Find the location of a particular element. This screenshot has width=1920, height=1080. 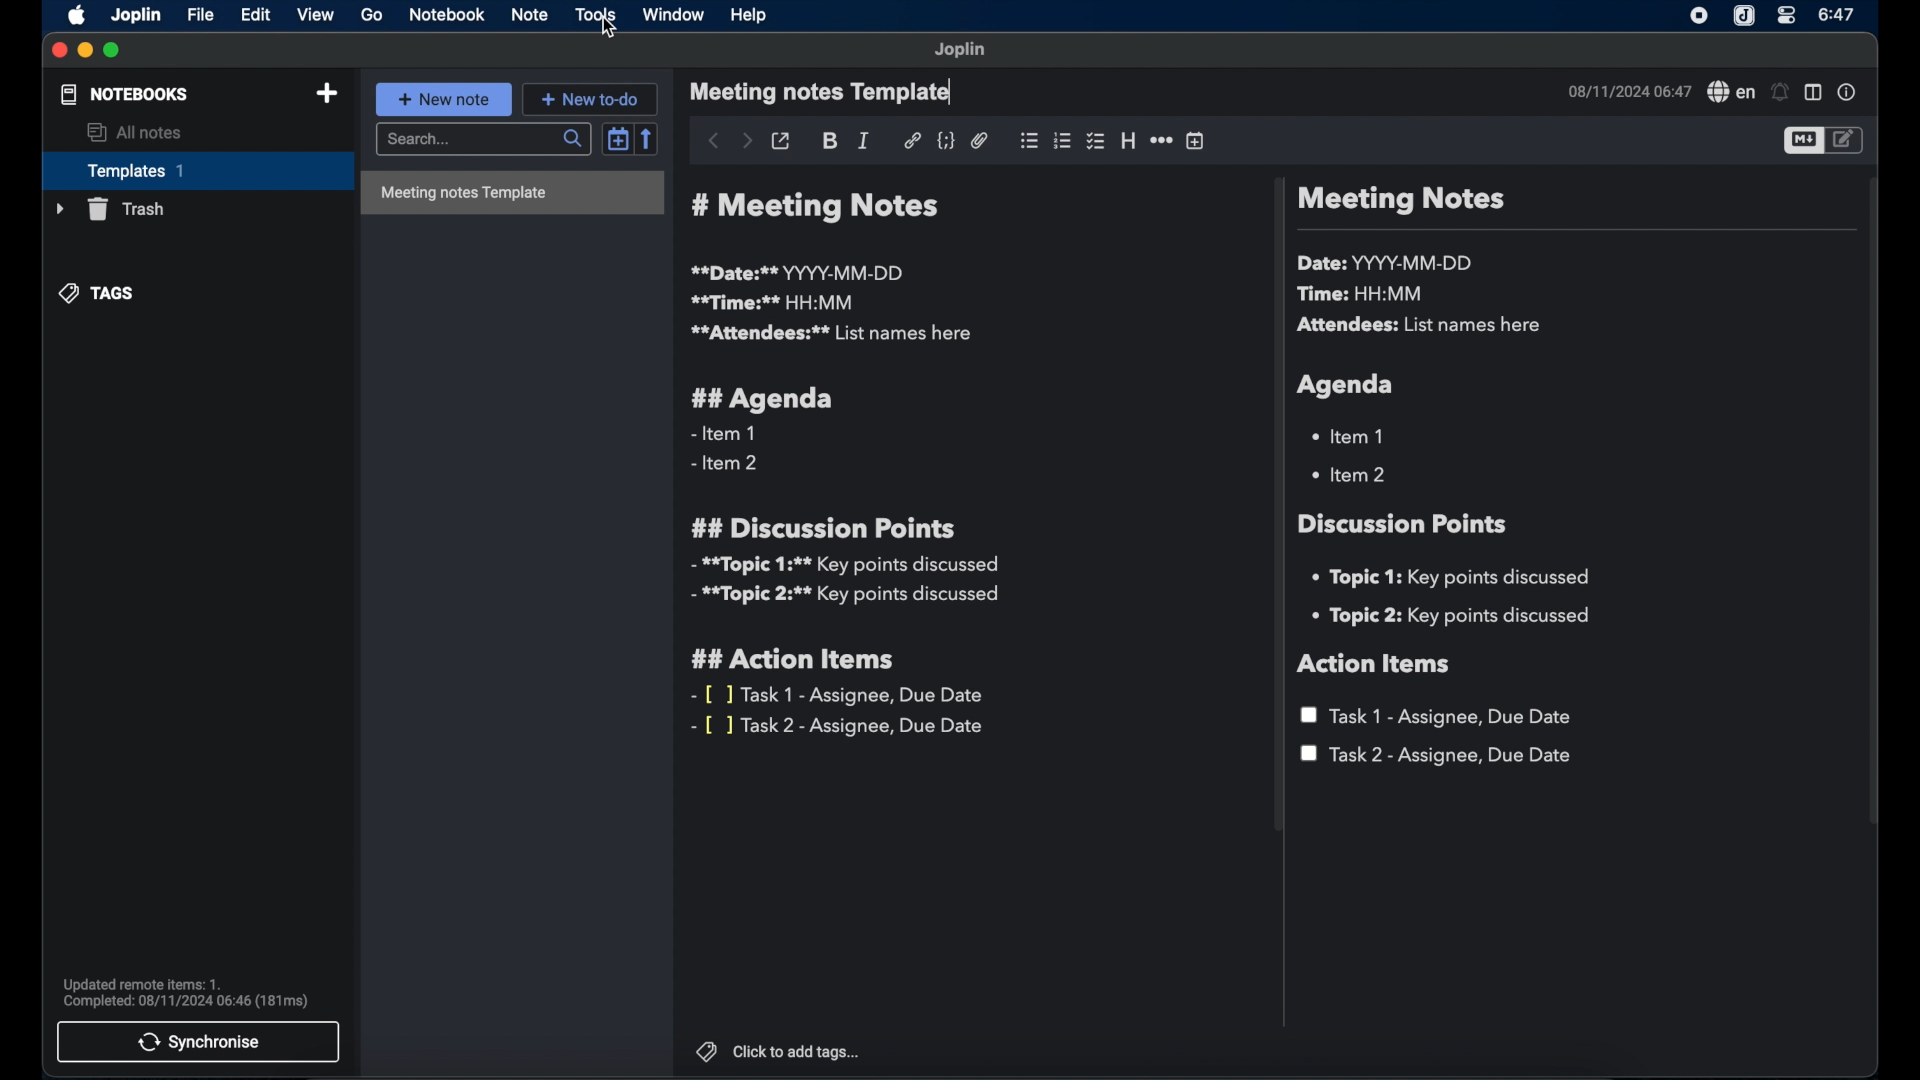

hyperlink is located at coordinates (912, 140).